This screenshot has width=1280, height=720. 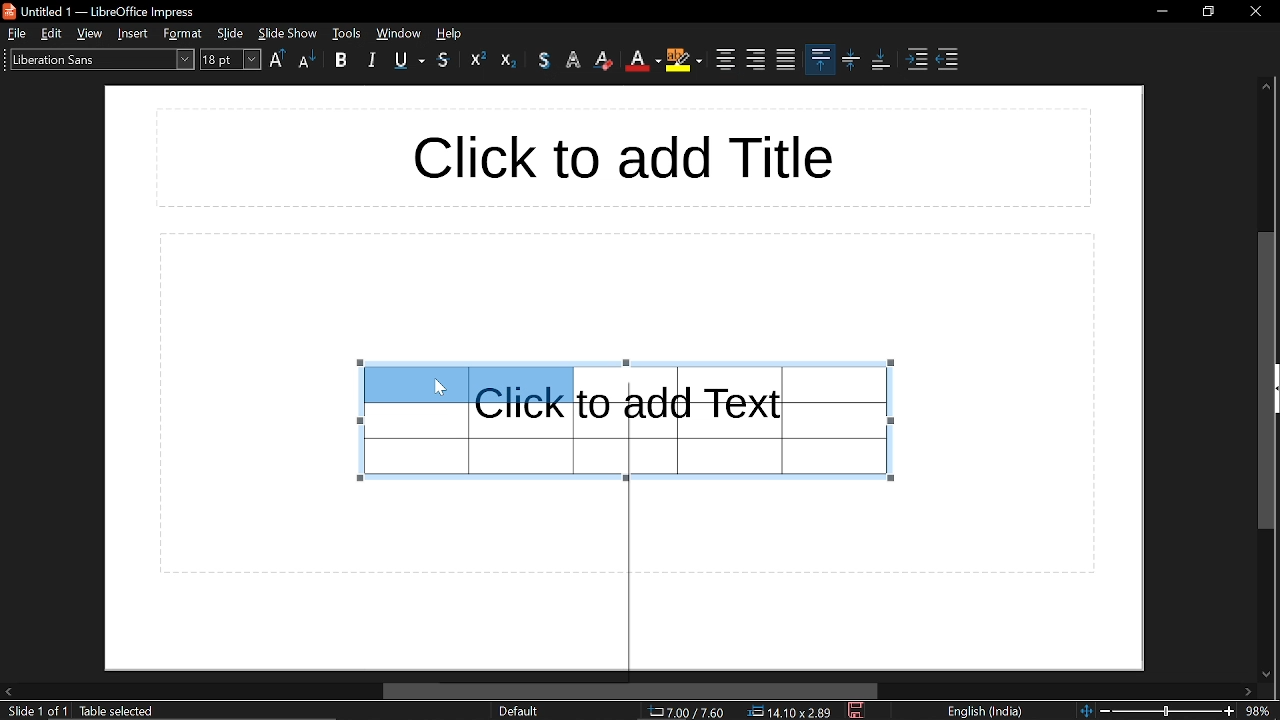 I want to click on slide 1 of 1, so click(x=37, y=712).